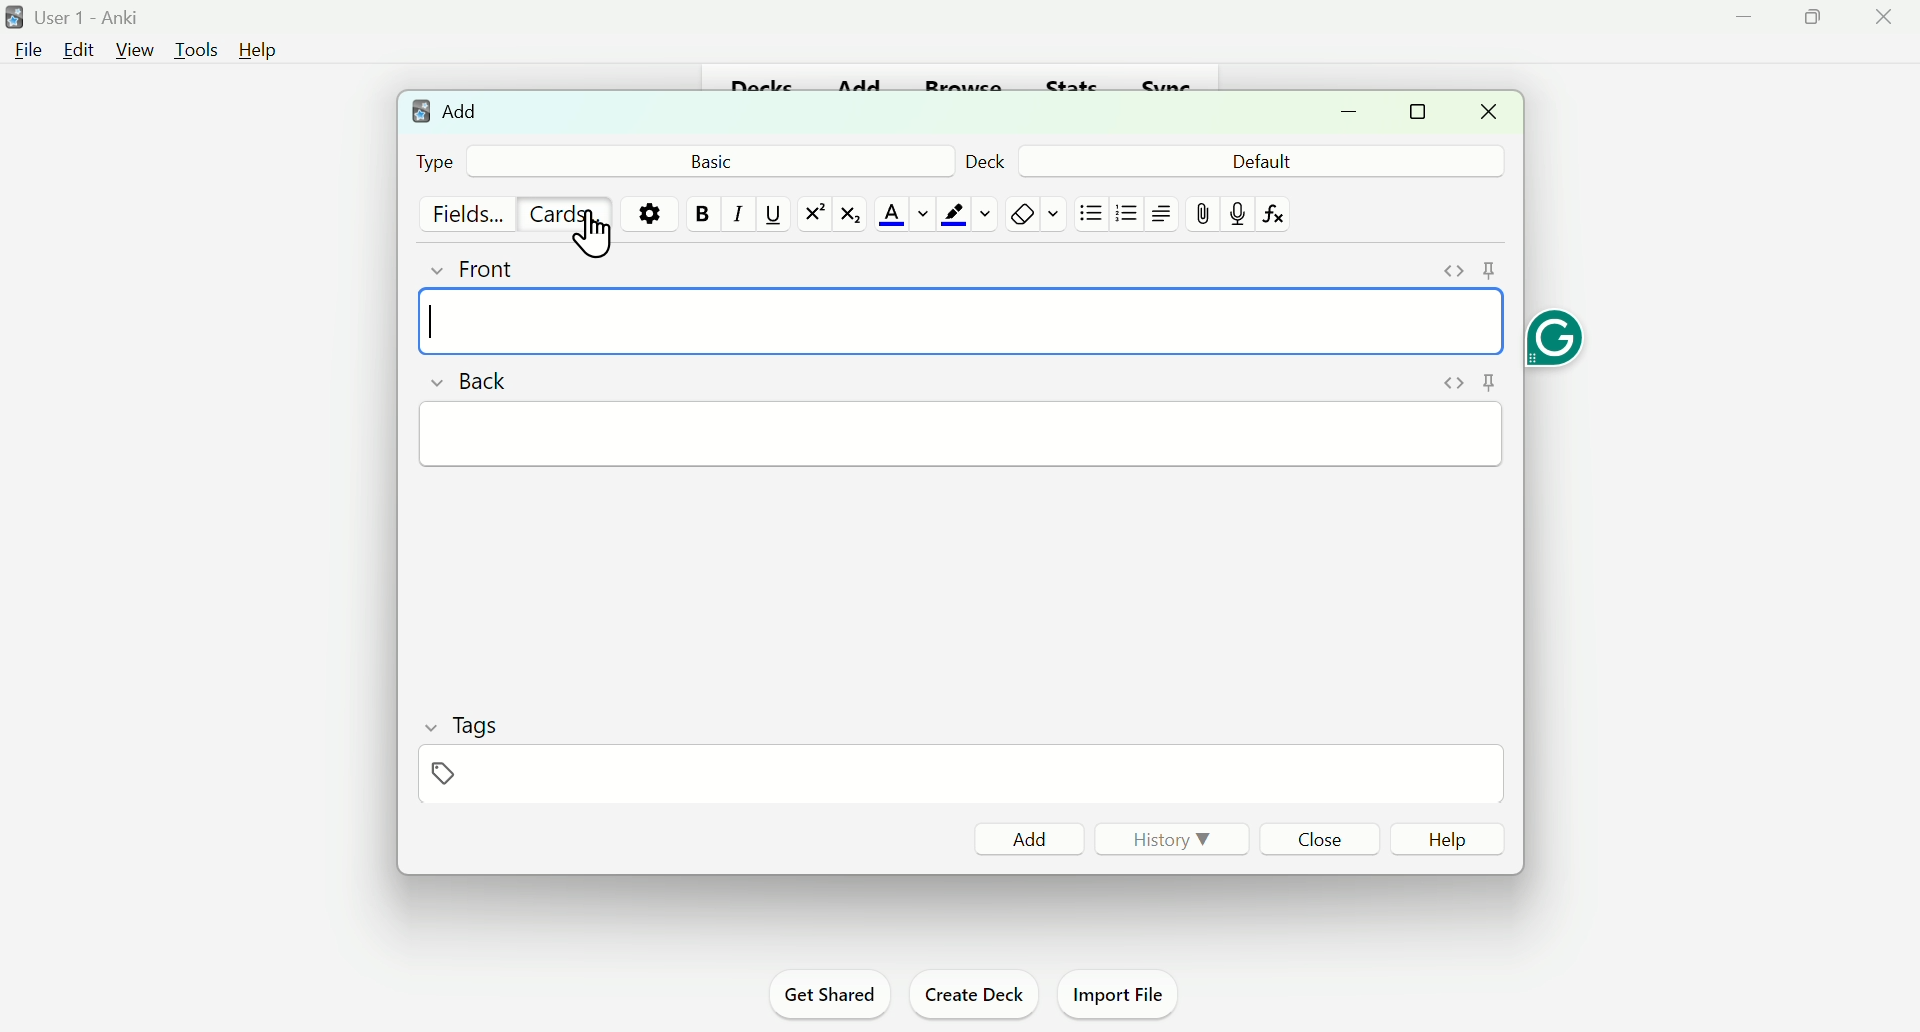 This screenshot has height=1032, width=1920. Describe the element at coordinates (1454, 272) in the screenshot. I see `toggle` at that location.